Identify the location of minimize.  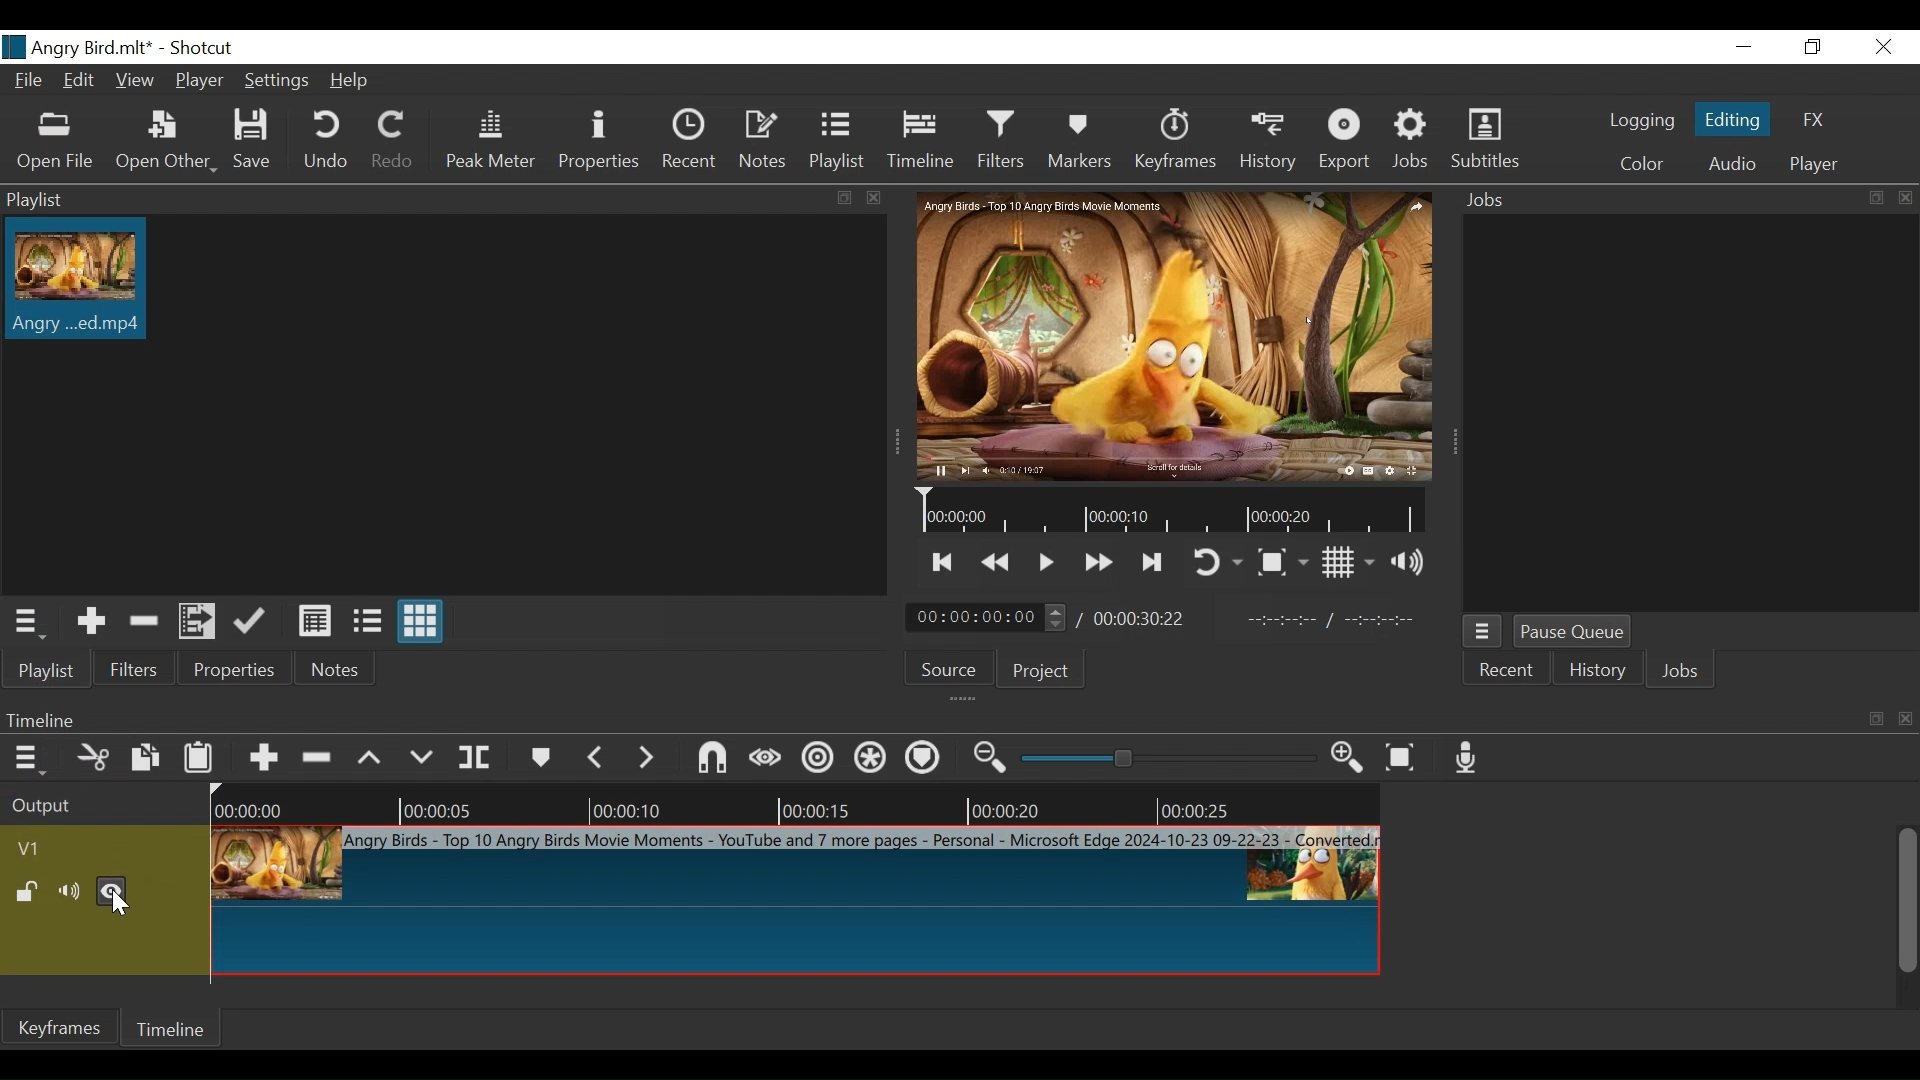
(1745, 46).